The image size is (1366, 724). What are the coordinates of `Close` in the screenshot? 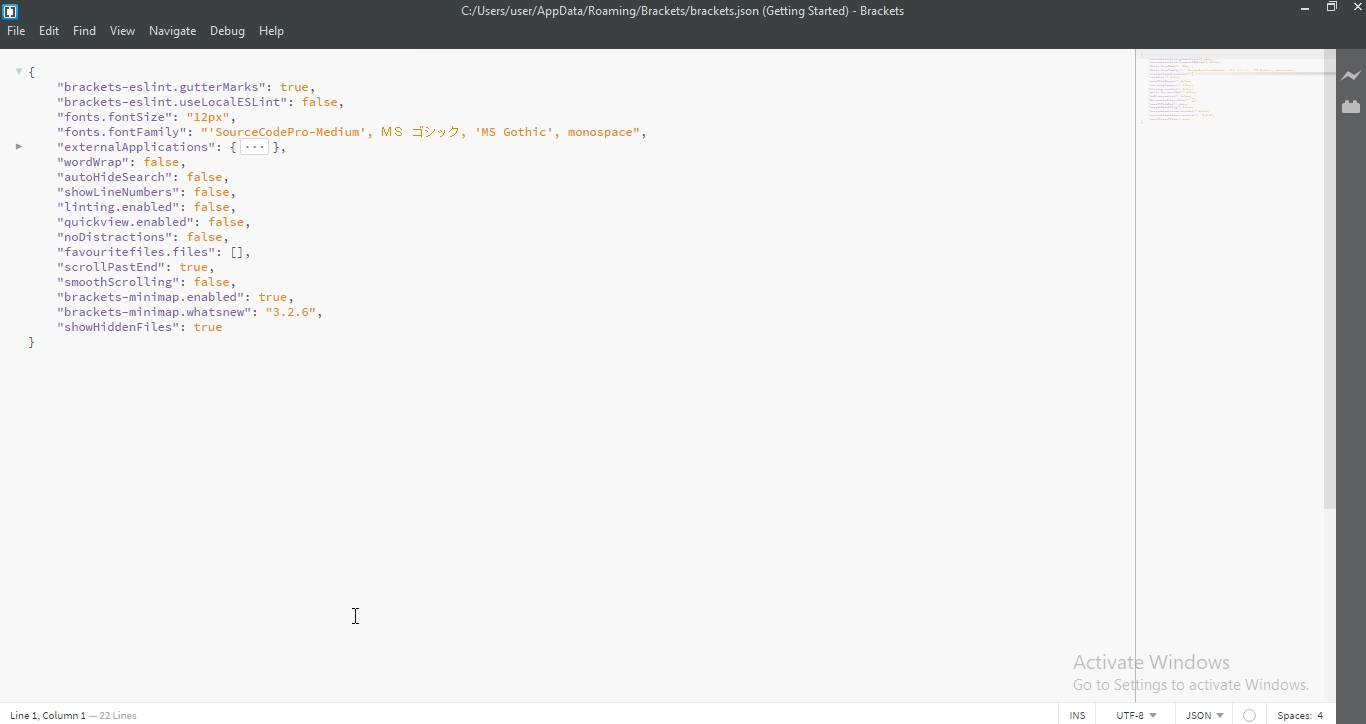 It's located at (1357, 9).